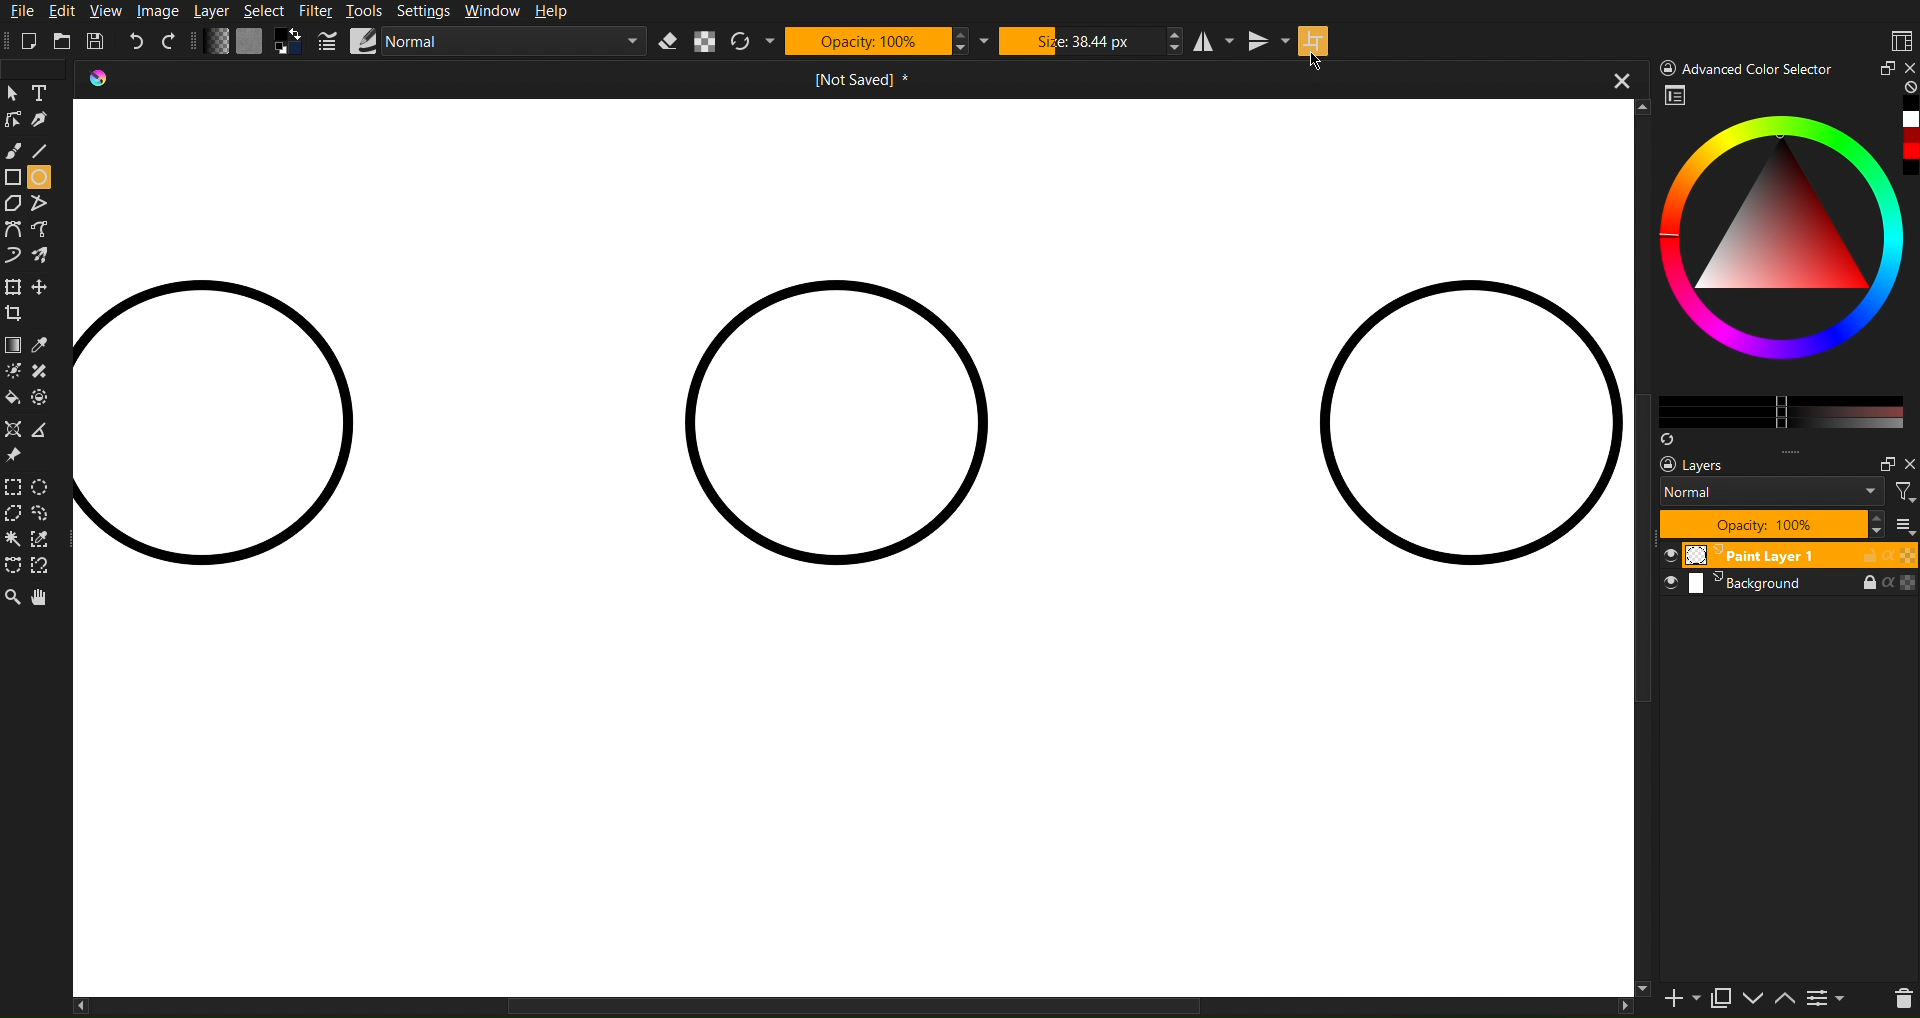  Describe the element at coordinates (48, 94) in the screenshot. I see `Text` at that location.